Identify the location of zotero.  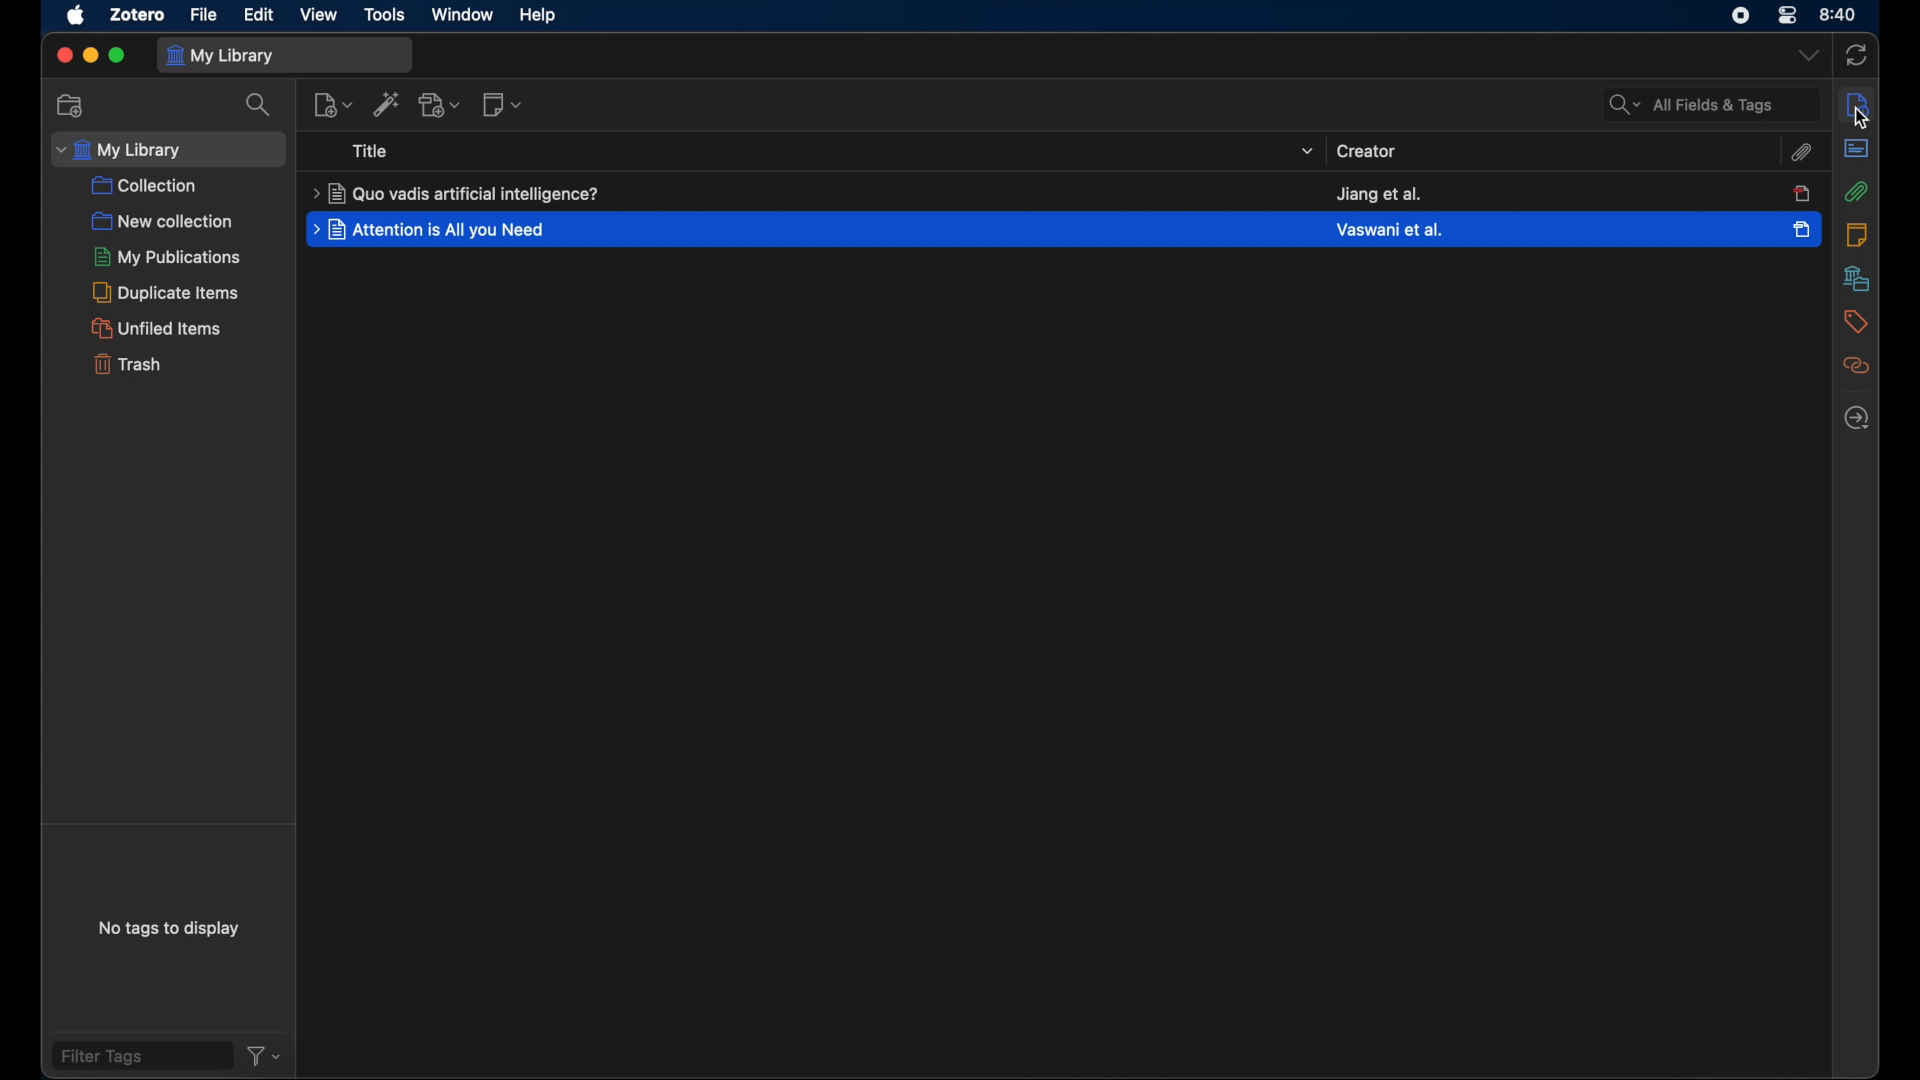
(138, 16).